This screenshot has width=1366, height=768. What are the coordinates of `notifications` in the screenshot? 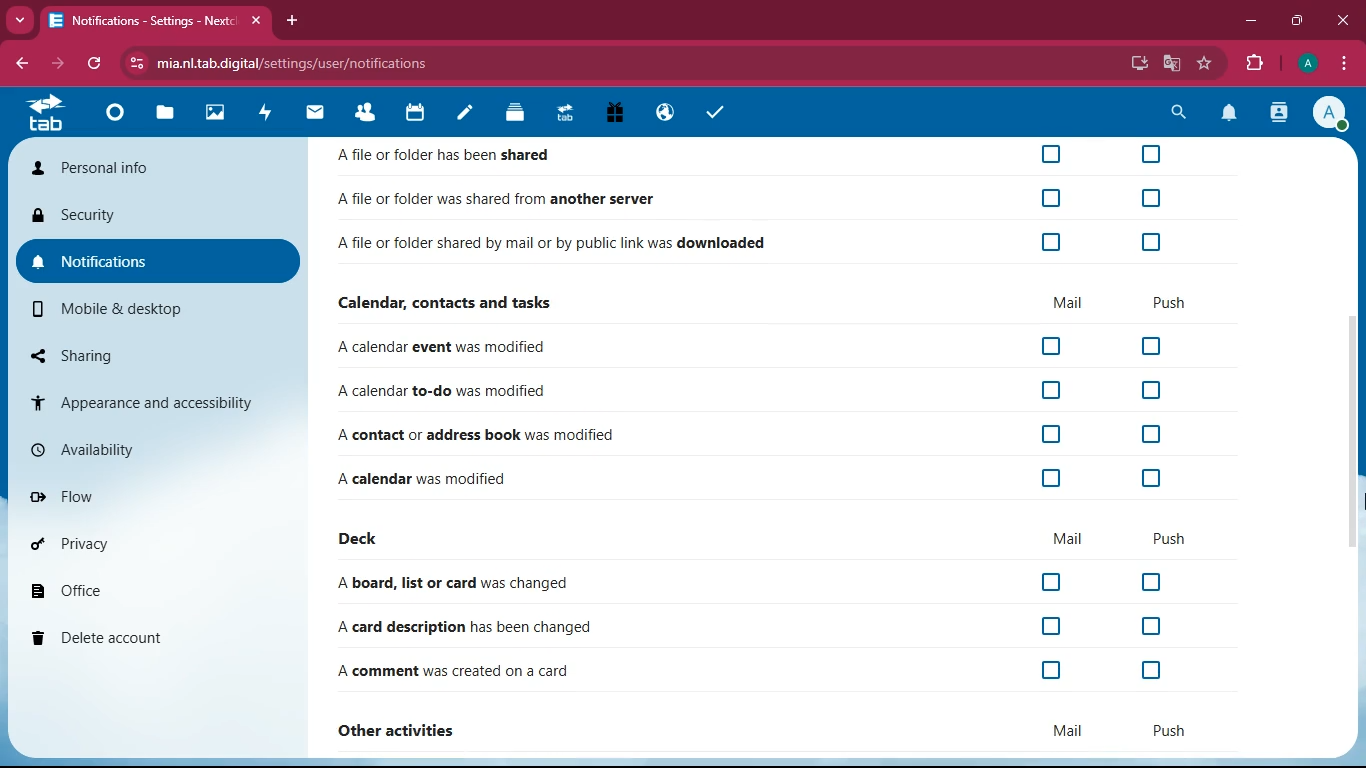 It's located at (158, 261).